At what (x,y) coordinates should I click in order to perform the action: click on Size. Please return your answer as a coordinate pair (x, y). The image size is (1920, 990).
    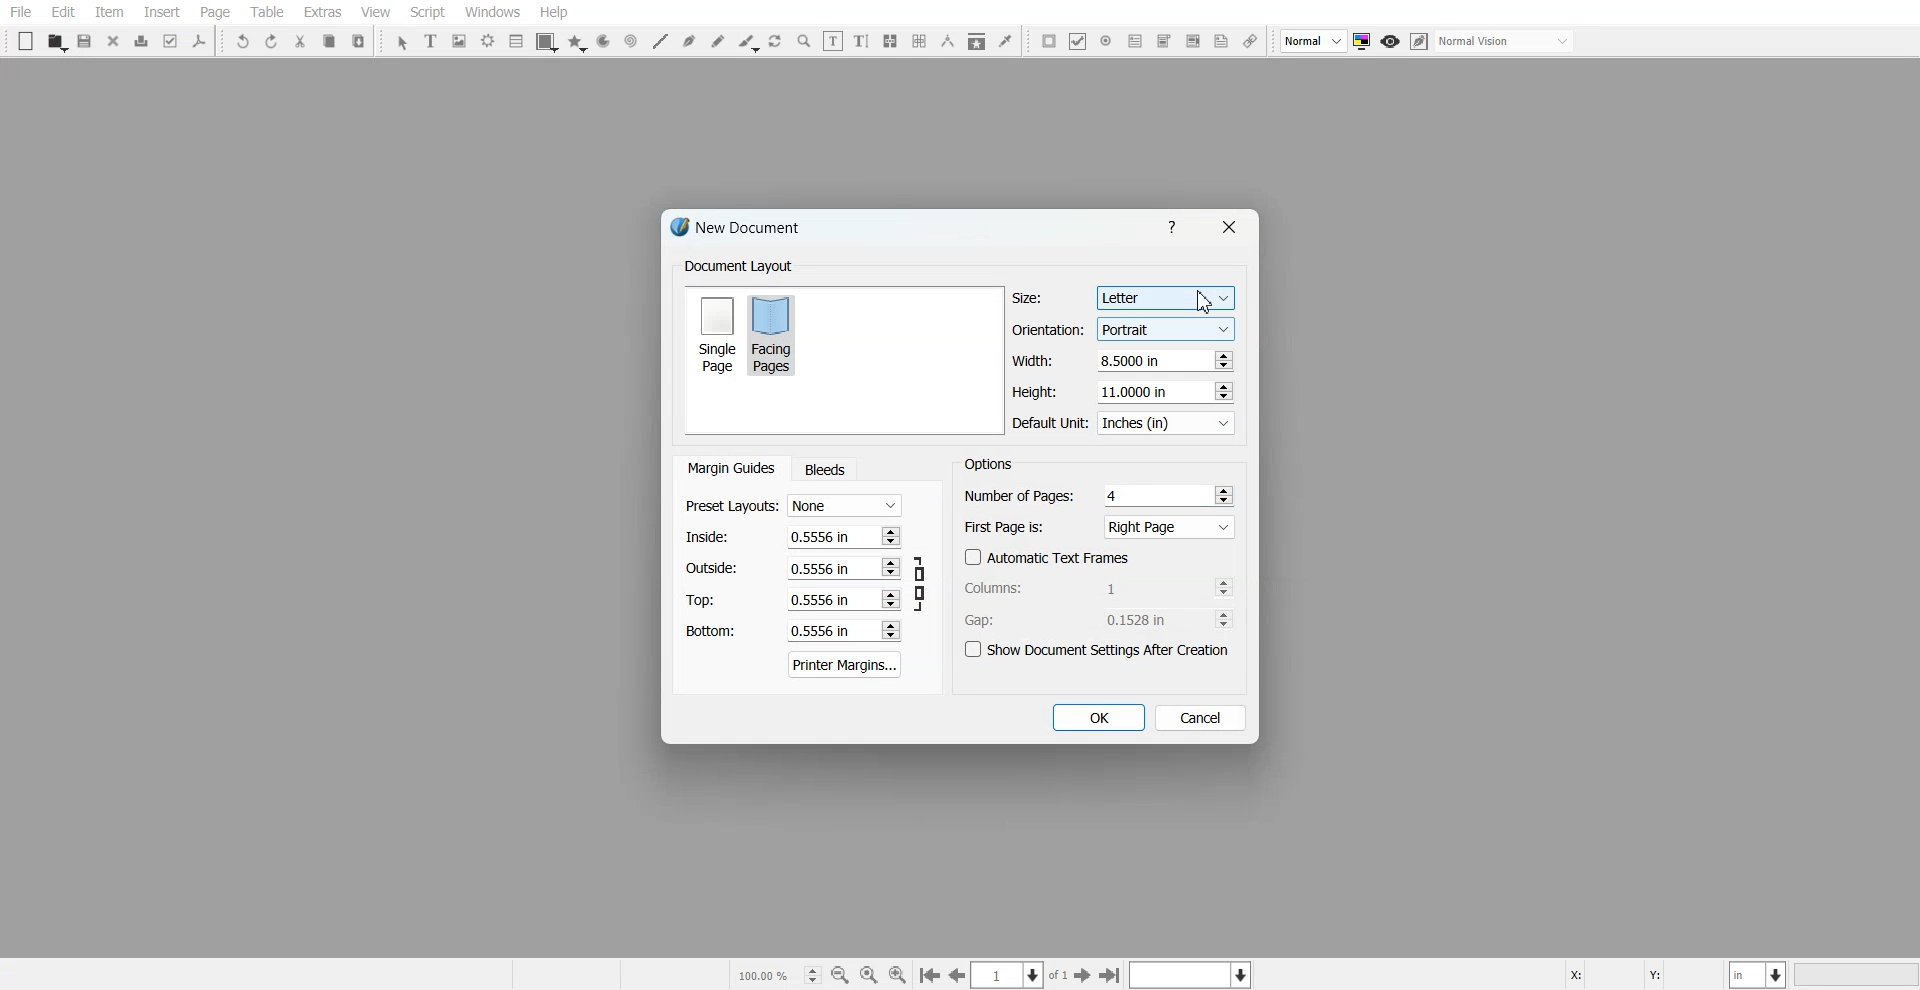
    Looking at the image, I should click on (1124, 298).